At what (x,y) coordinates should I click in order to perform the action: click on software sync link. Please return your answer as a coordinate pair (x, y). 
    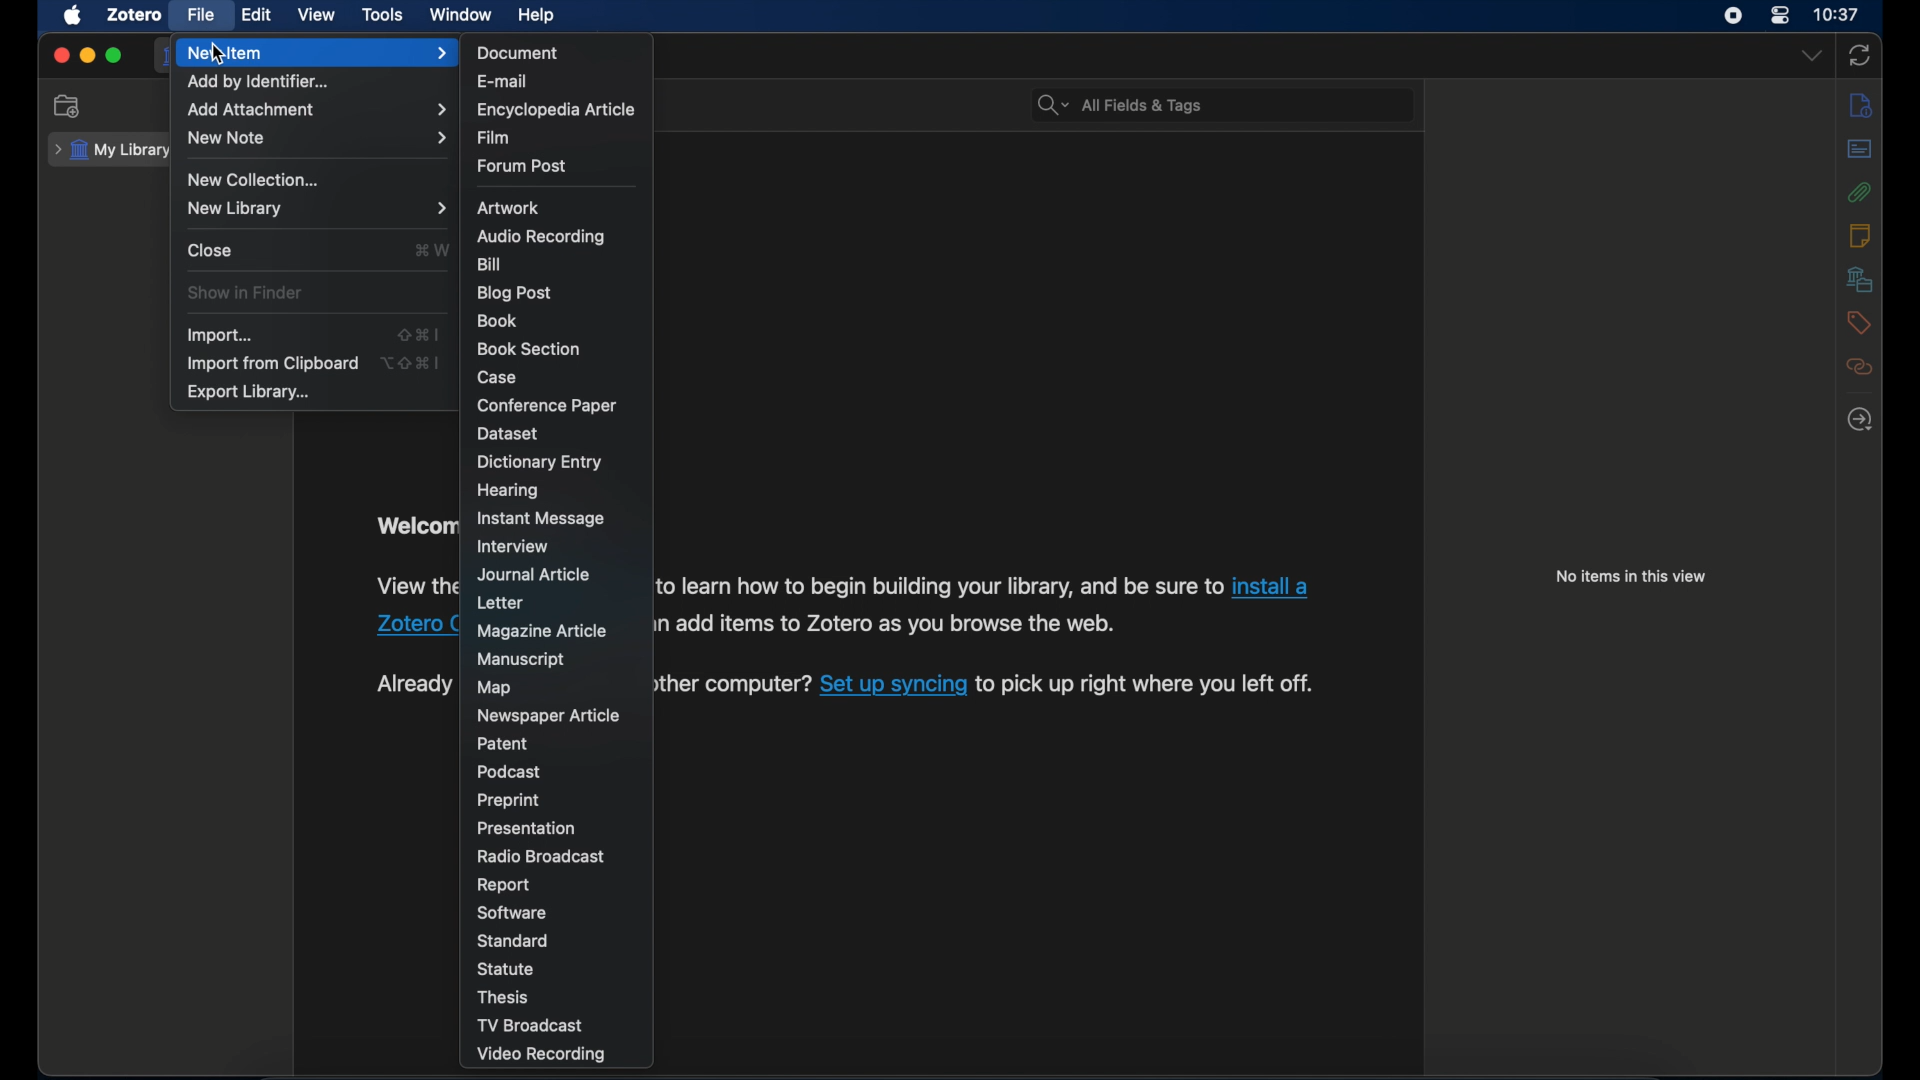
    Looking at the image, I should click on (892, 685).